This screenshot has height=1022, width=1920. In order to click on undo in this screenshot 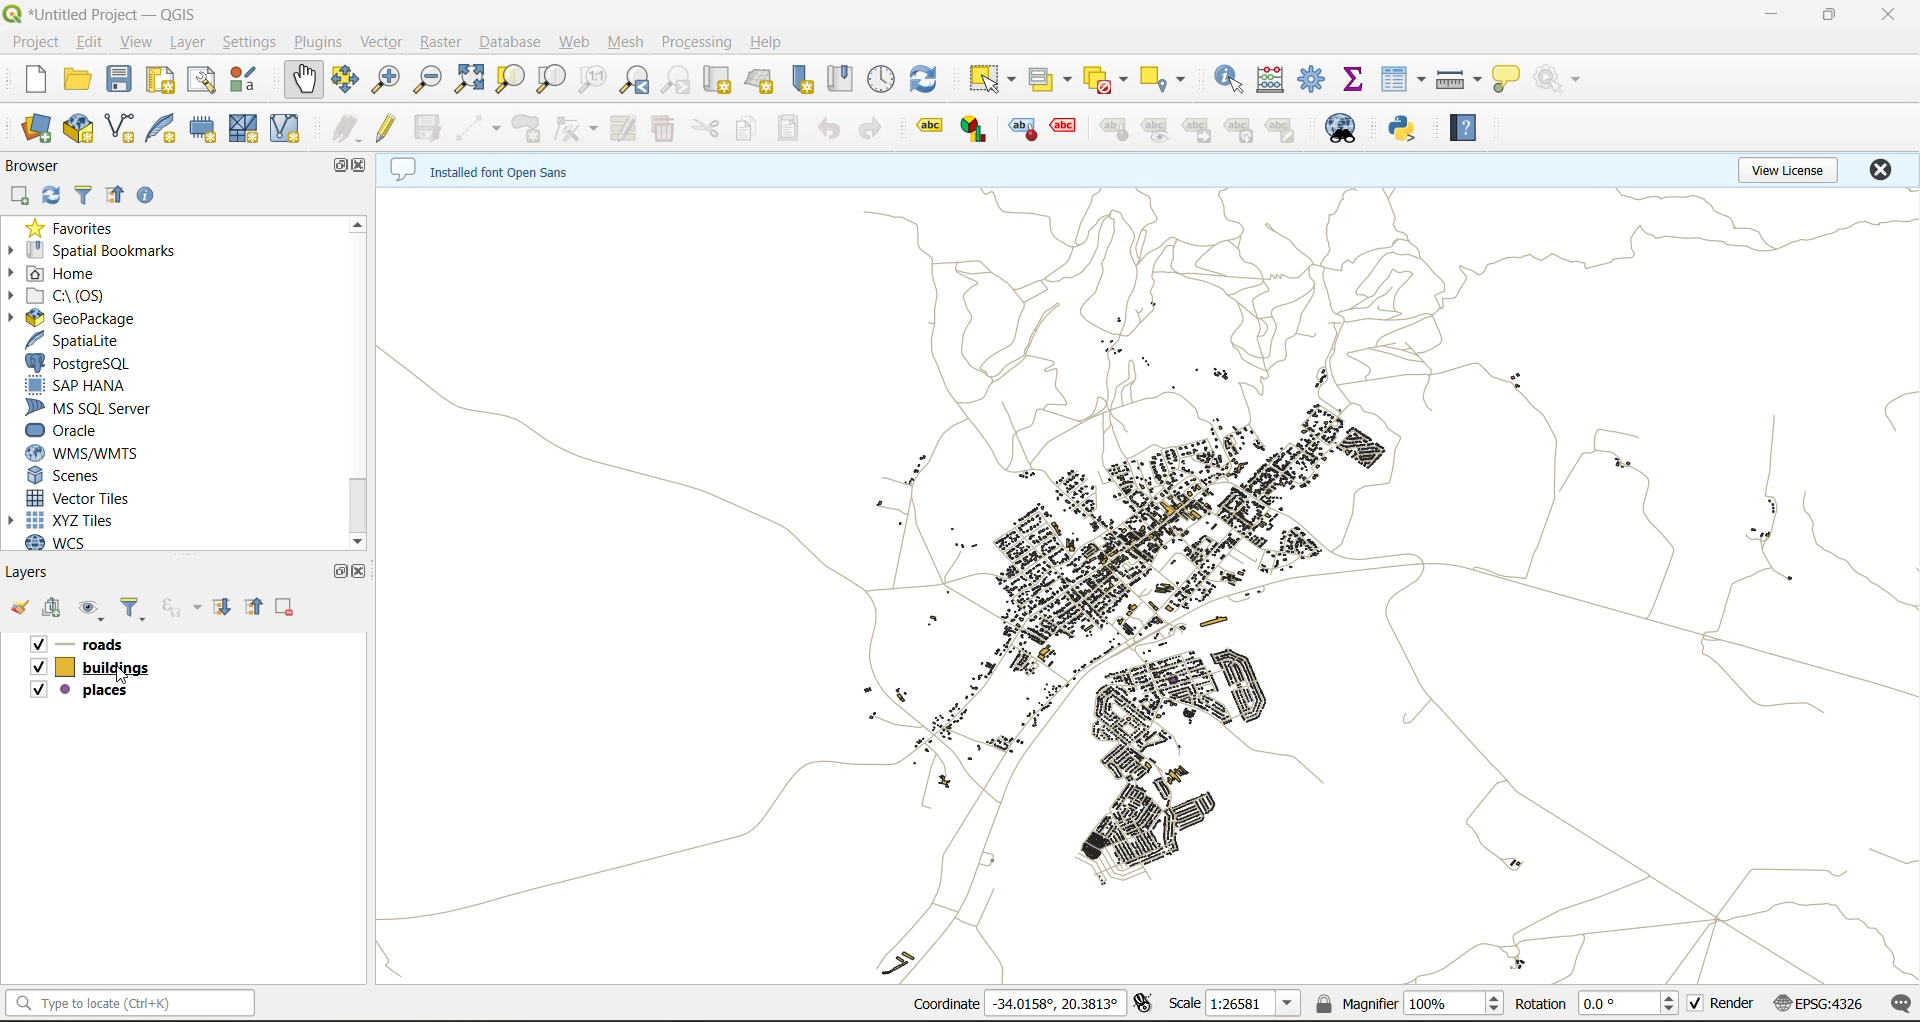, I will do `click(825, 132)`.